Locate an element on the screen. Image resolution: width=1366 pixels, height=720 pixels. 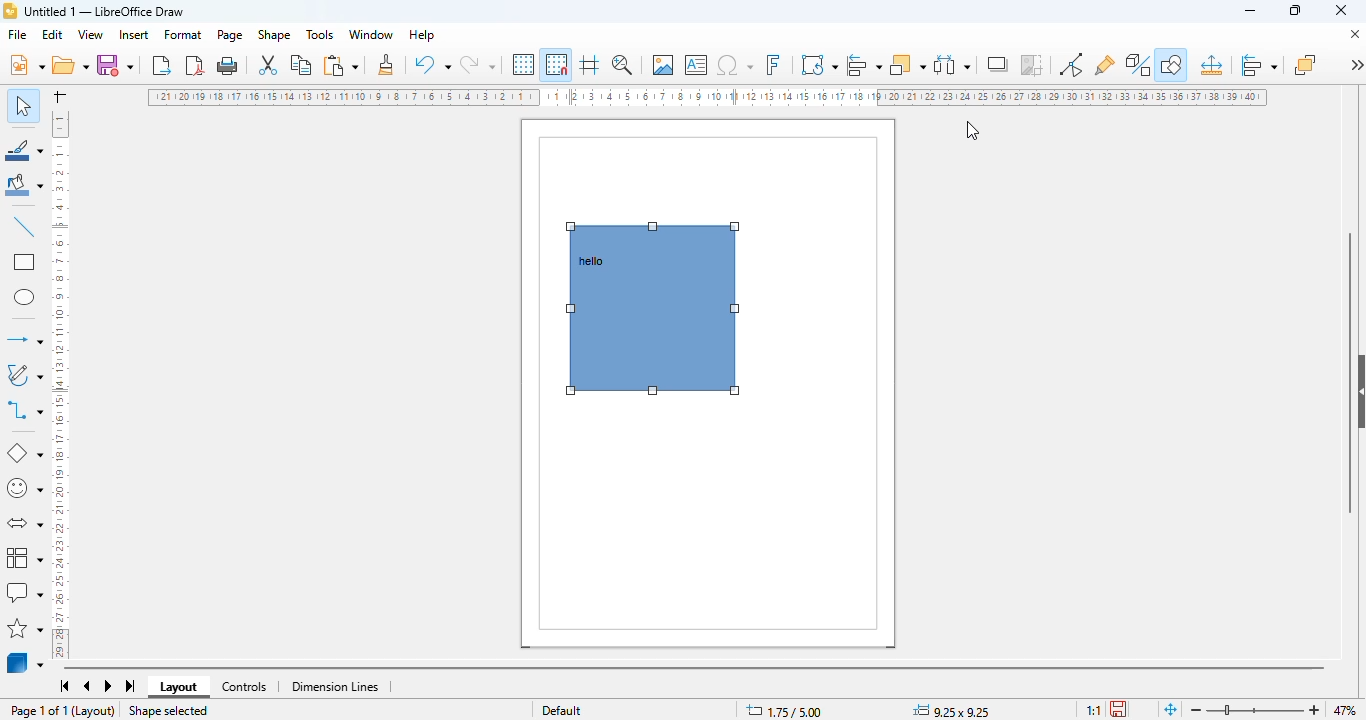
print is located at coordinates (227, 66).